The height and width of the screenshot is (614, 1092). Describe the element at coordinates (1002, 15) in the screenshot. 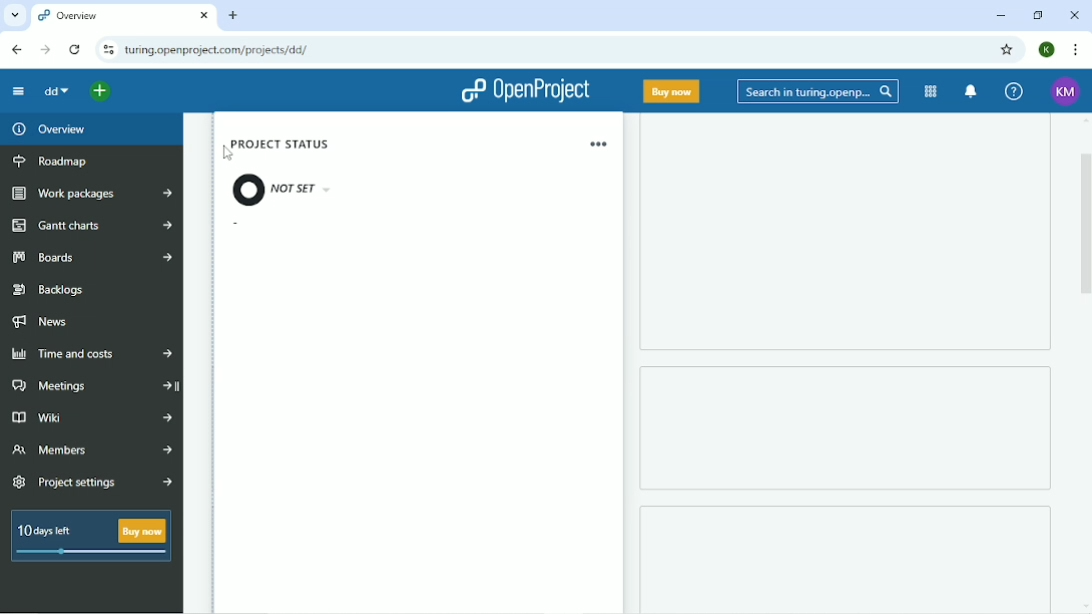

I see `Minimize` at that location.